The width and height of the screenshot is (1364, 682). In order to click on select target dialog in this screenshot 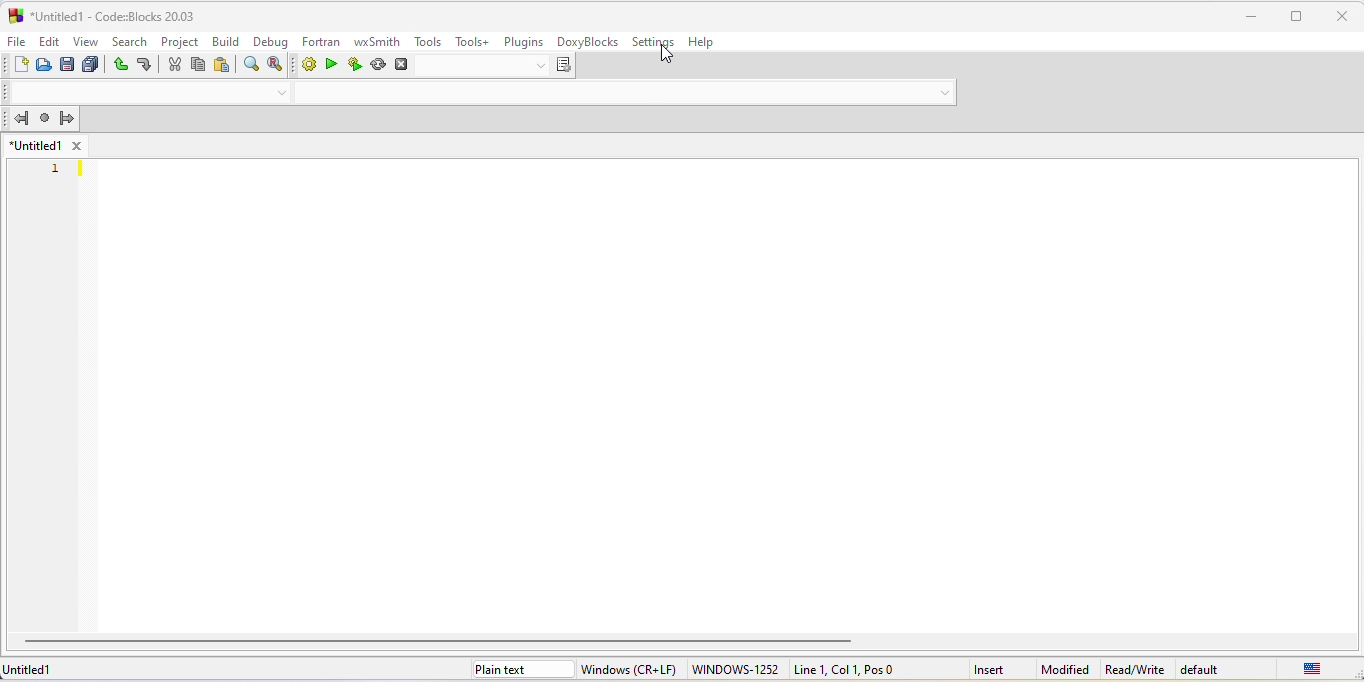, I will do `click(494, 66)`.